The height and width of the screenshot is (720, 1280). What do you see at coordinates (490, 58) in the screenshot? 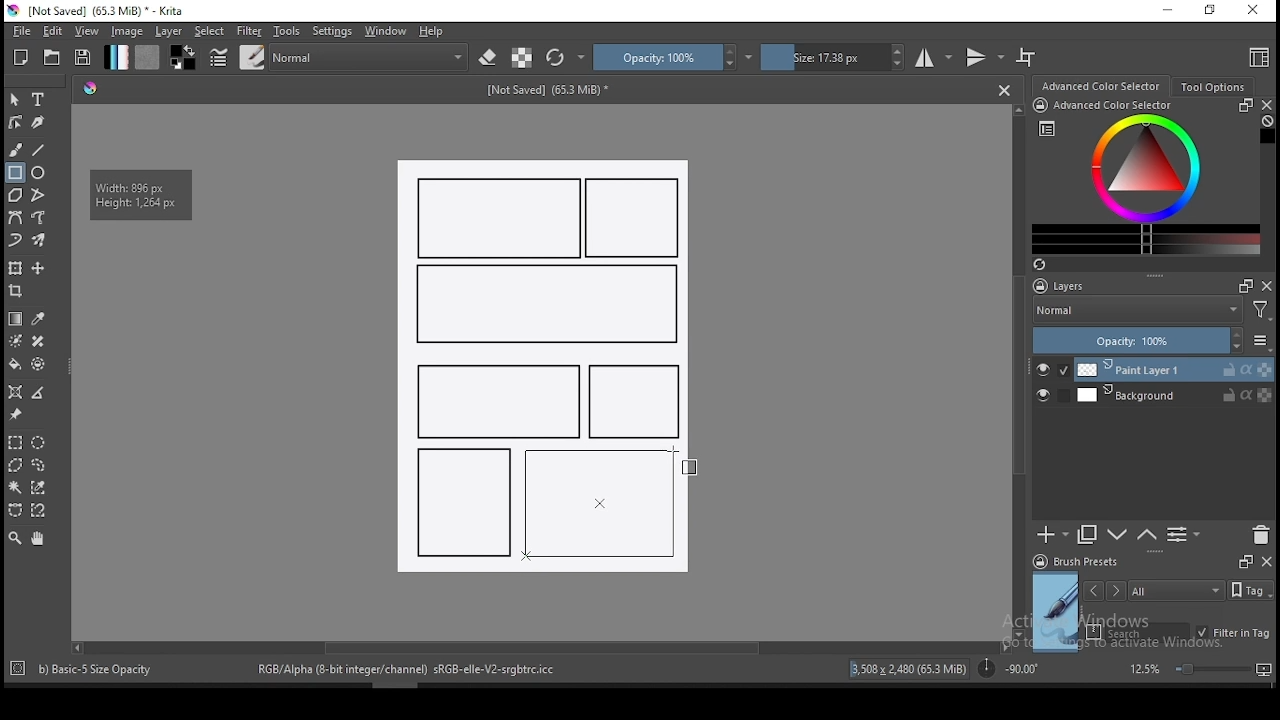
I see `set eraser mode` at bounding box center [490, 58].